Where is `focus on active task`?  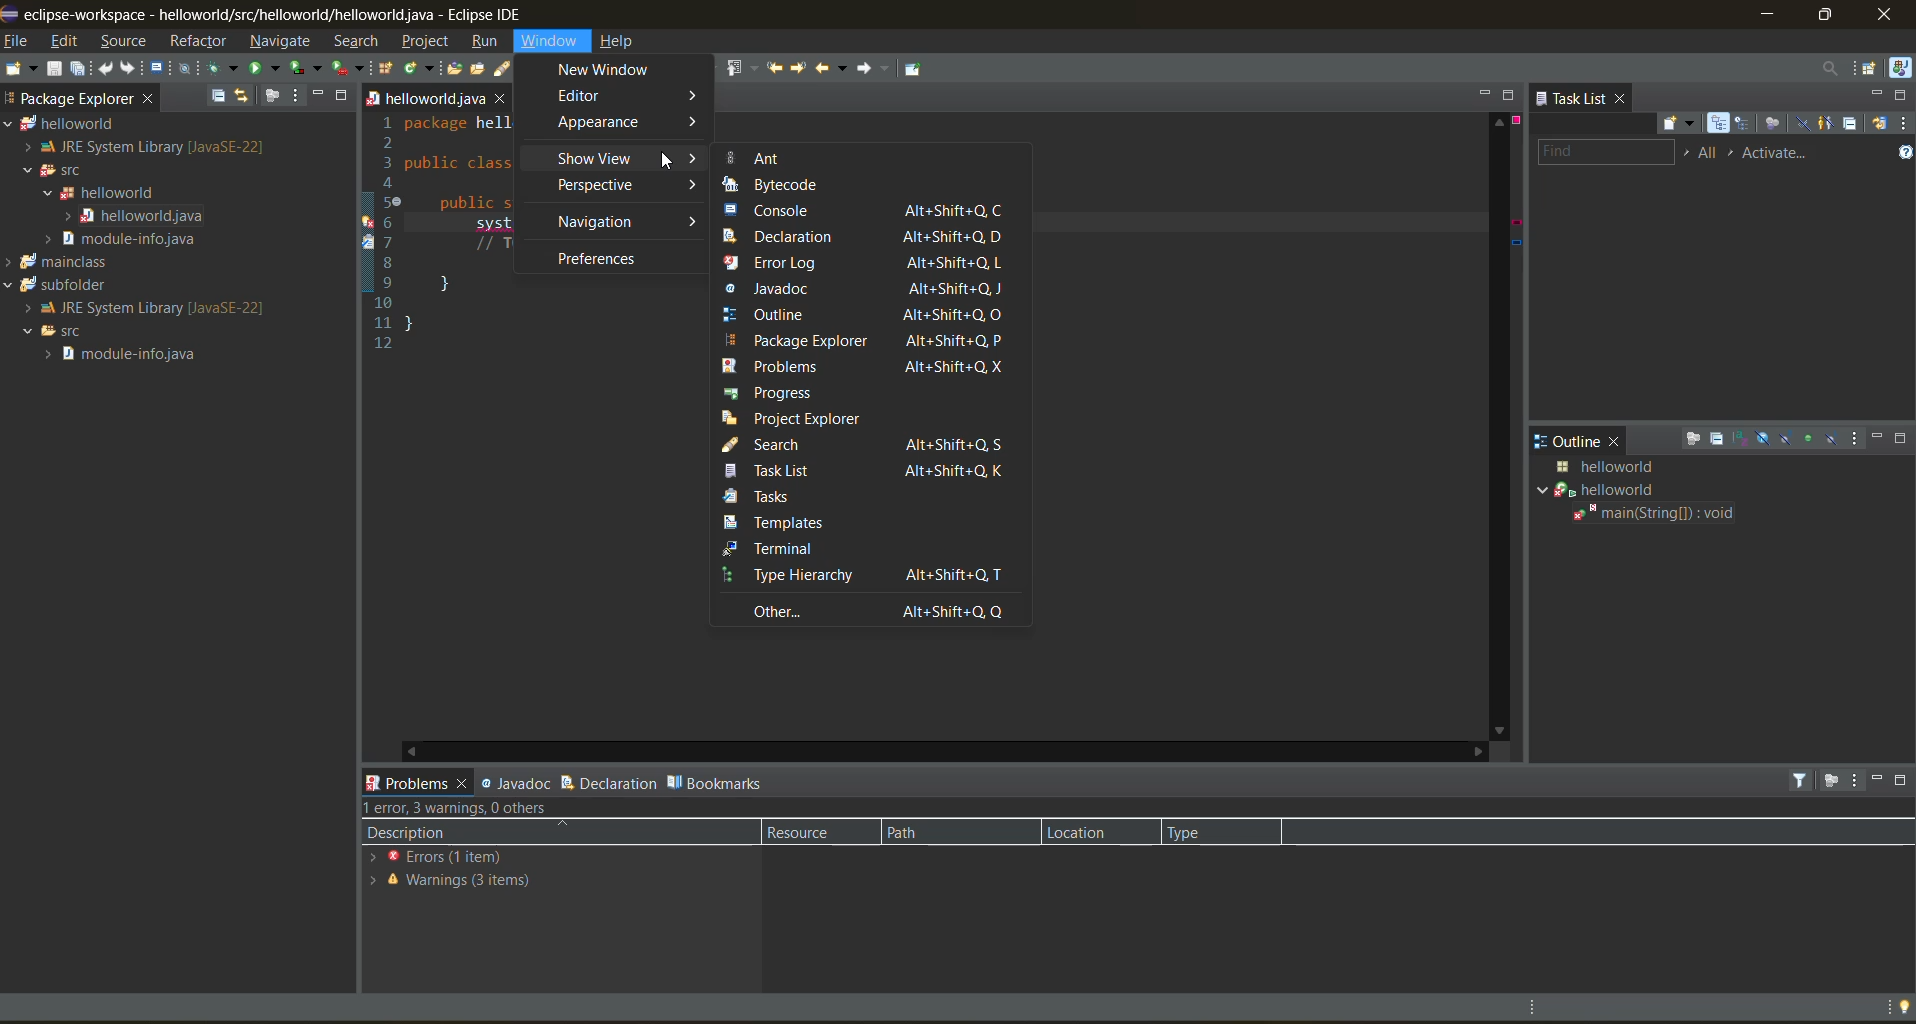
focus on active task is located at coordinates (1837, 778).